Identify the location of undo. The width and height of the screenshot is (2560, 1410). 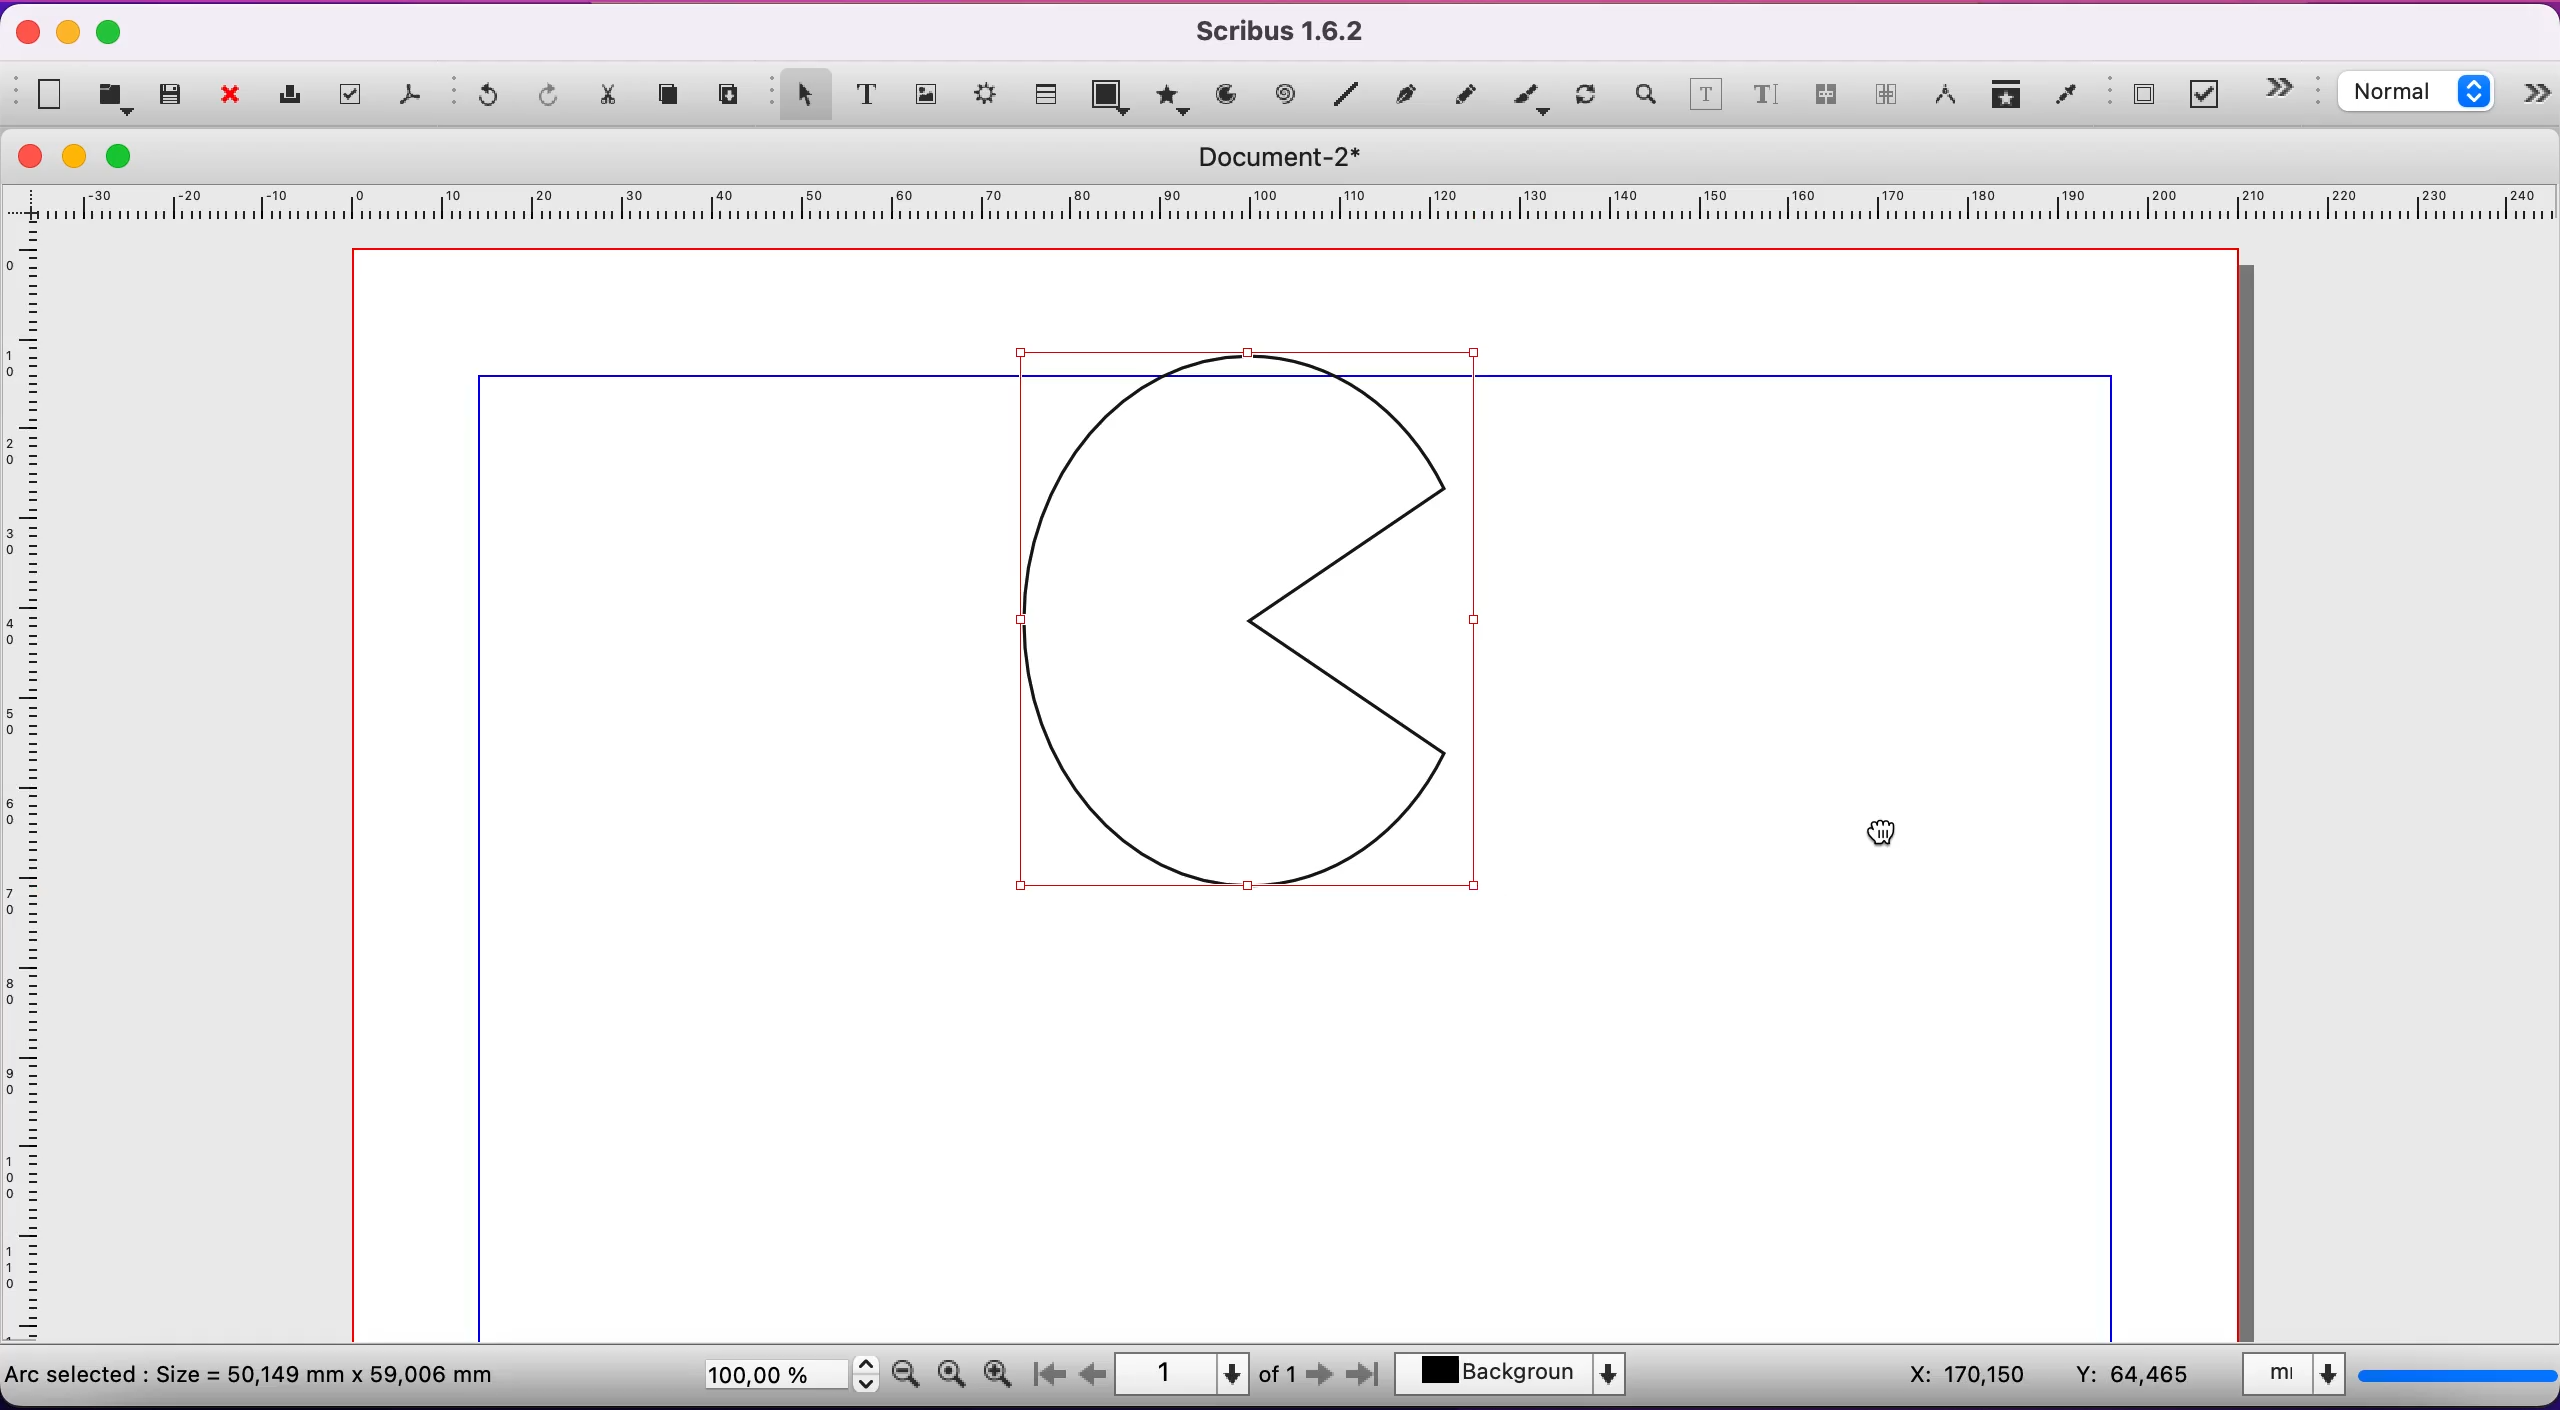
(480, 100).